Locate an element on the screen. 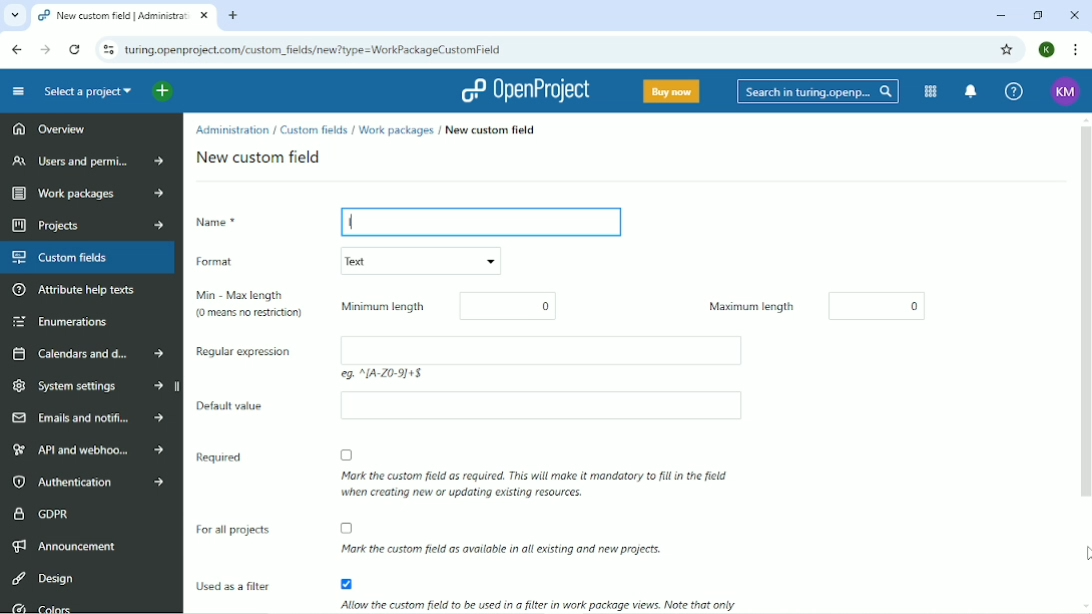 This screenshot has height=614, width=1092. turing.openproject.com/projects/dd/settings/custom_fields is located at coordinates (317, 51).